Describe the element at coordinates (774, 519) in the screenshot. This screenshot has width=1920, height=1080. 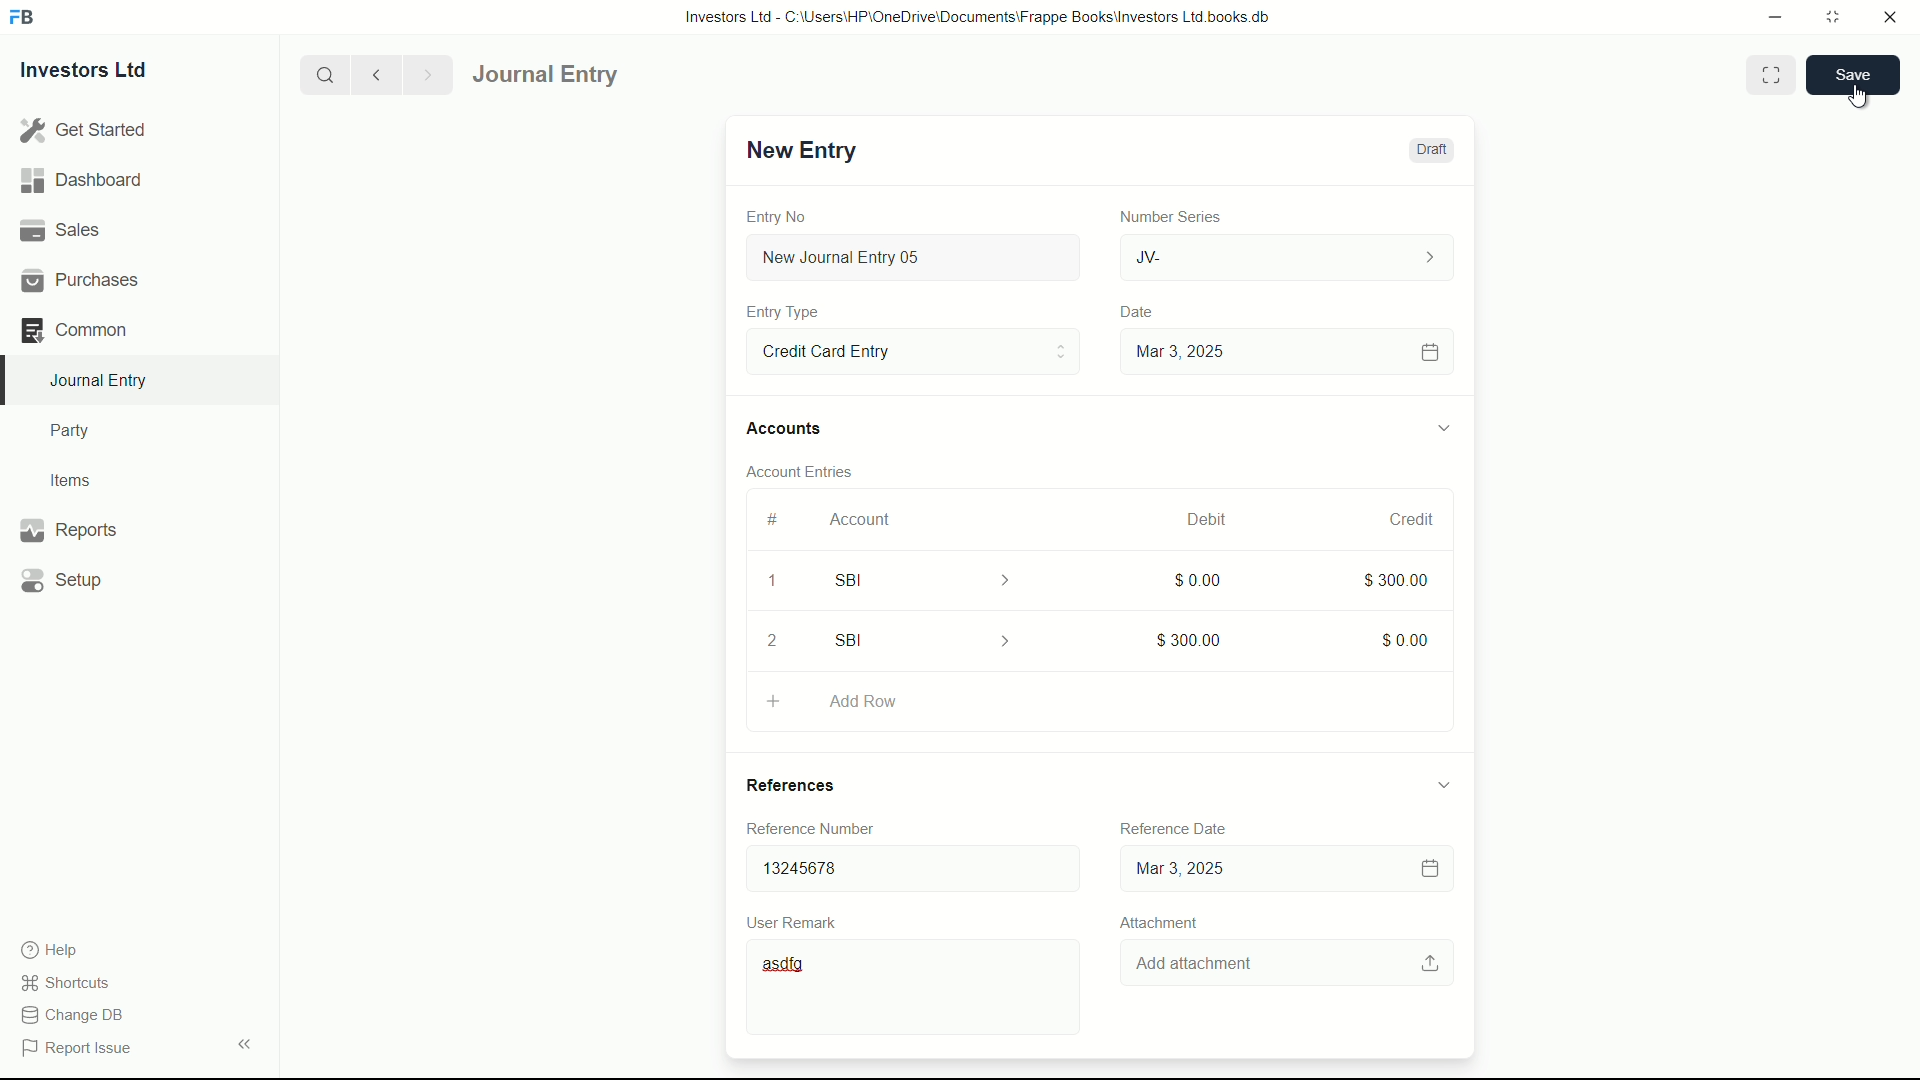
I see `#` at that location.